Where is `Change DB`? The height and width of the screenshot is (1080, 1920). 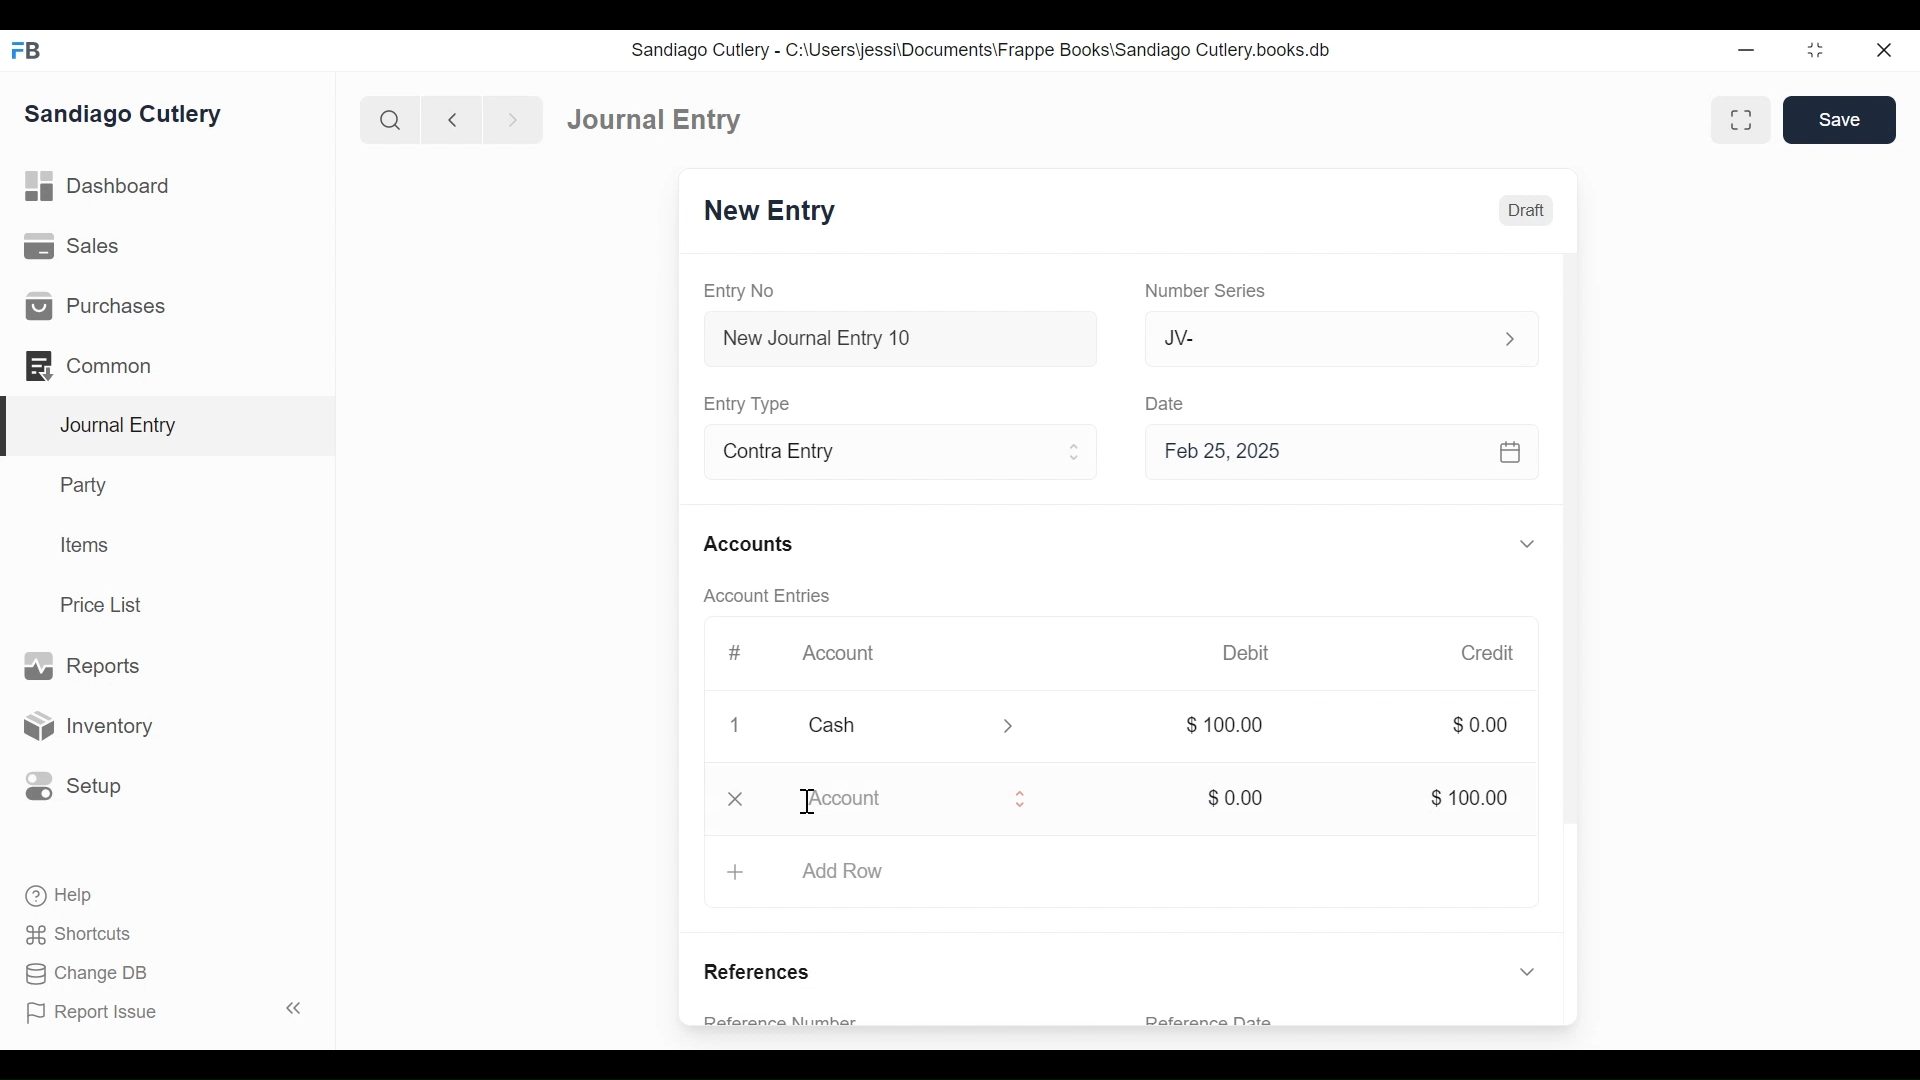 Change DB is located at coordinates (80, 973).